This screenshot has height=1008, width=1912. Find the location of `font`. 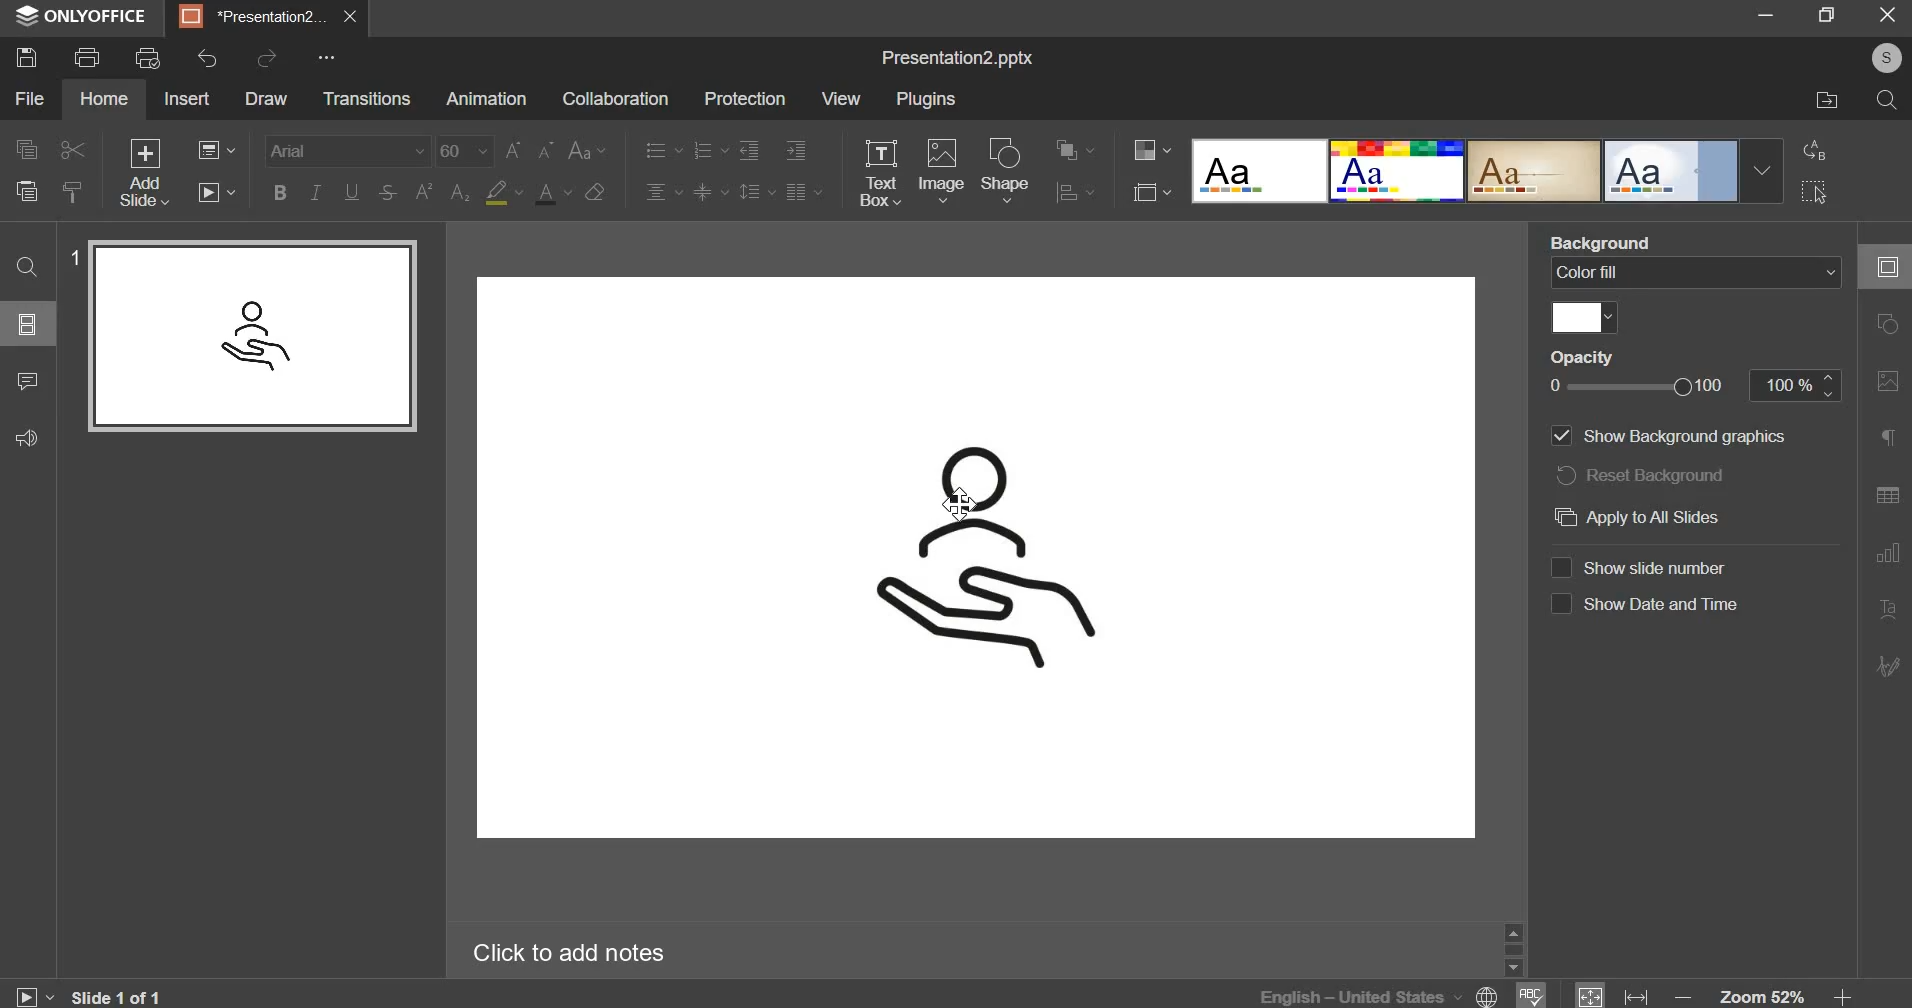

font is located at coordinates (346, 151).